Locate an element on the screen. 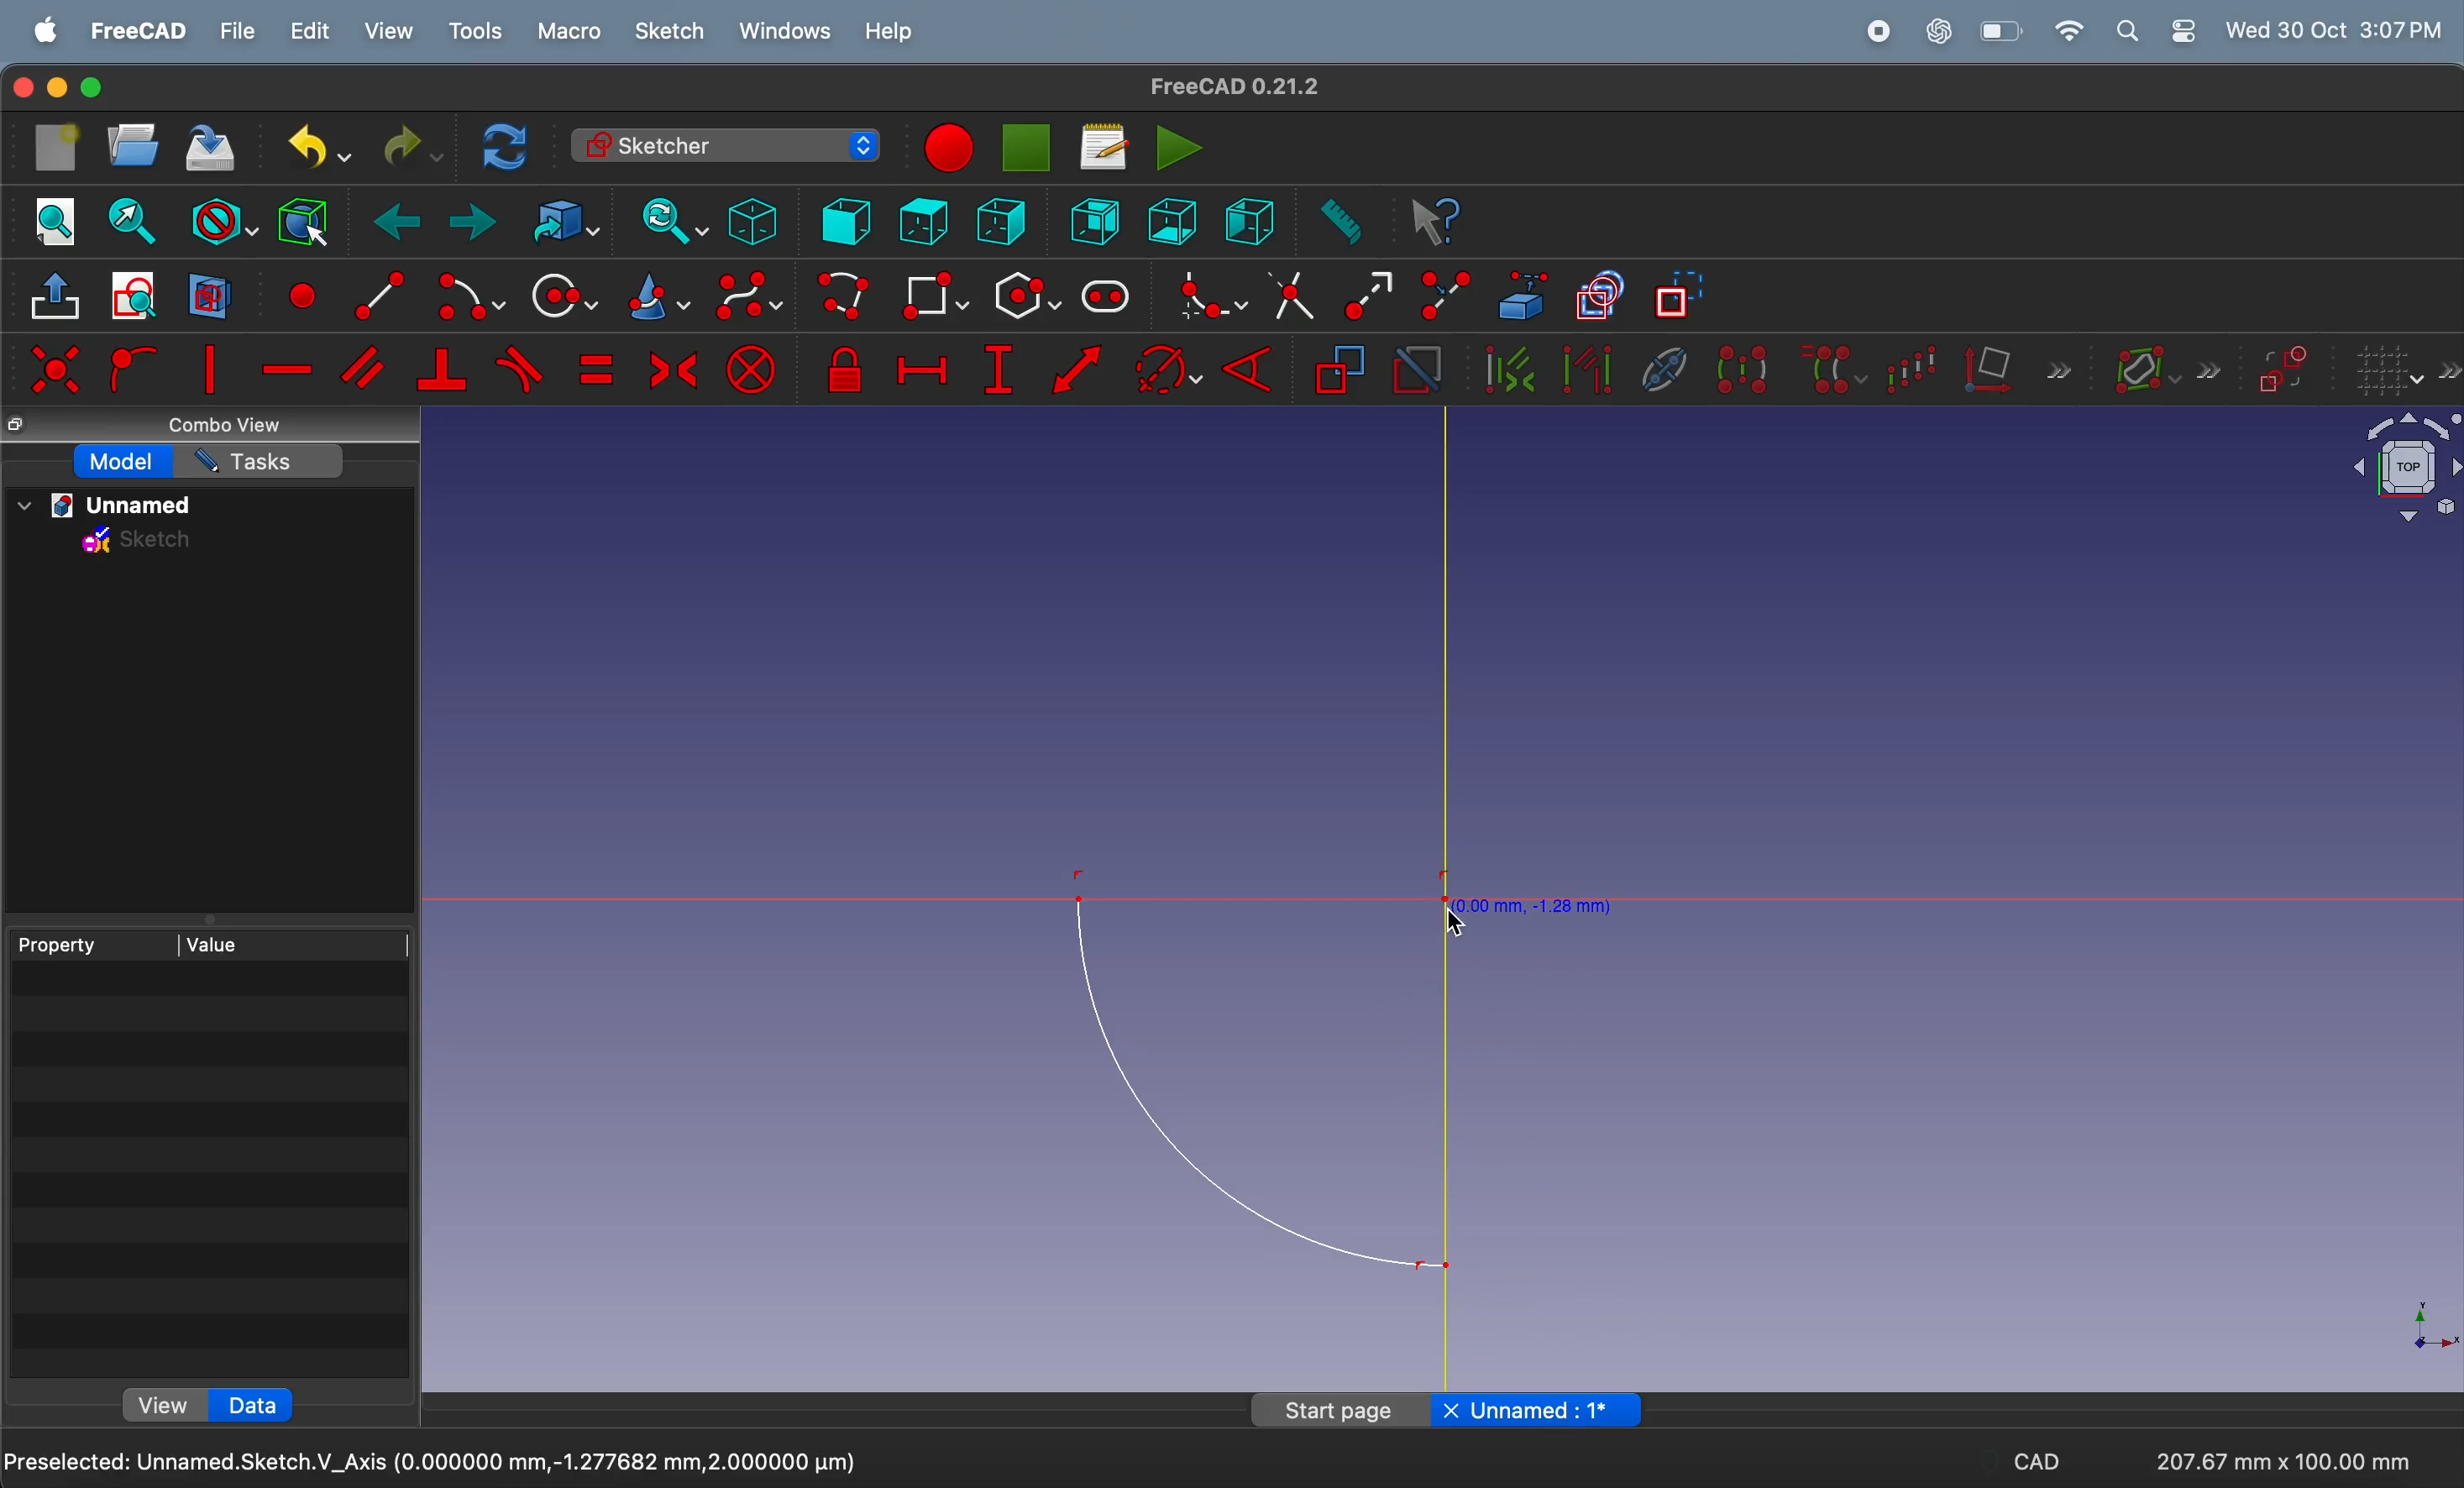 Image resolution: width=2464 pixels, height=1488 pixels. tools is located at coordinates (481, 32).